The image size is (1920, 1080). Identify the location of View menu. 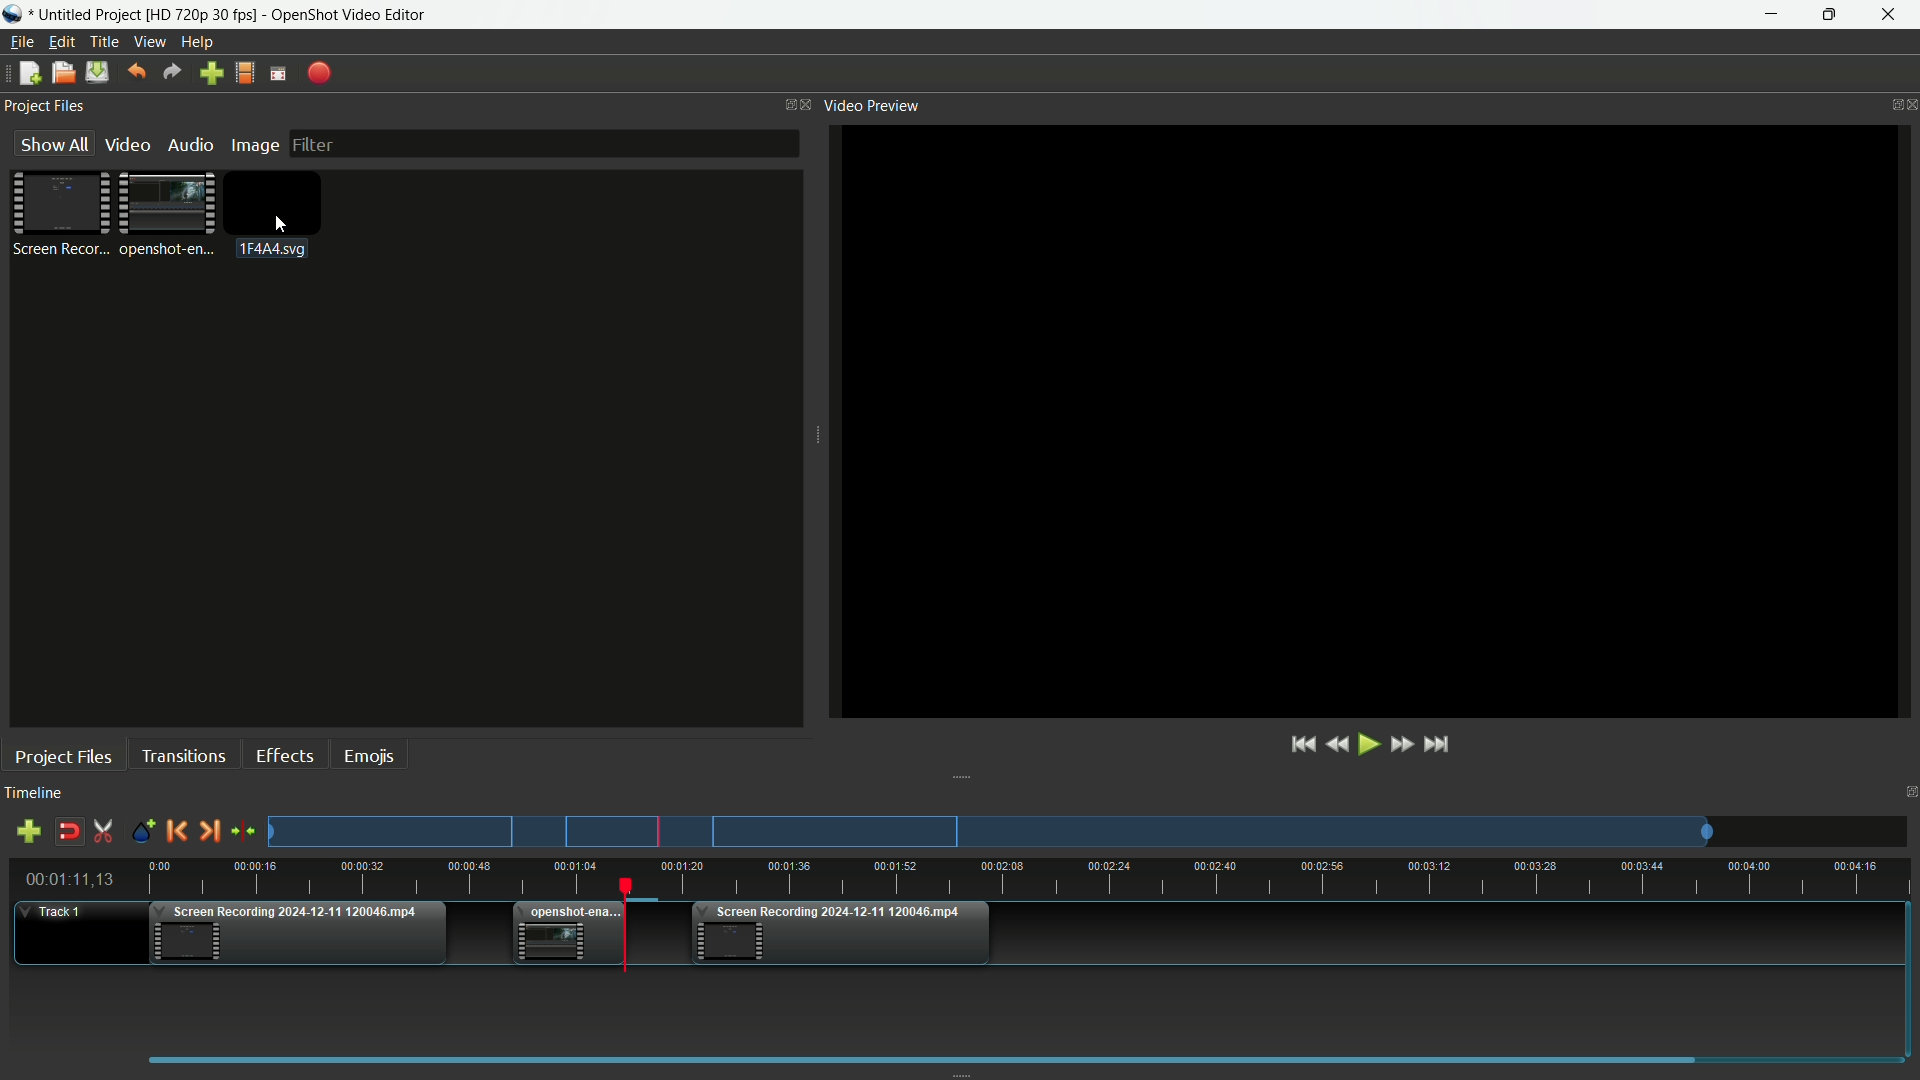
(148, 43).